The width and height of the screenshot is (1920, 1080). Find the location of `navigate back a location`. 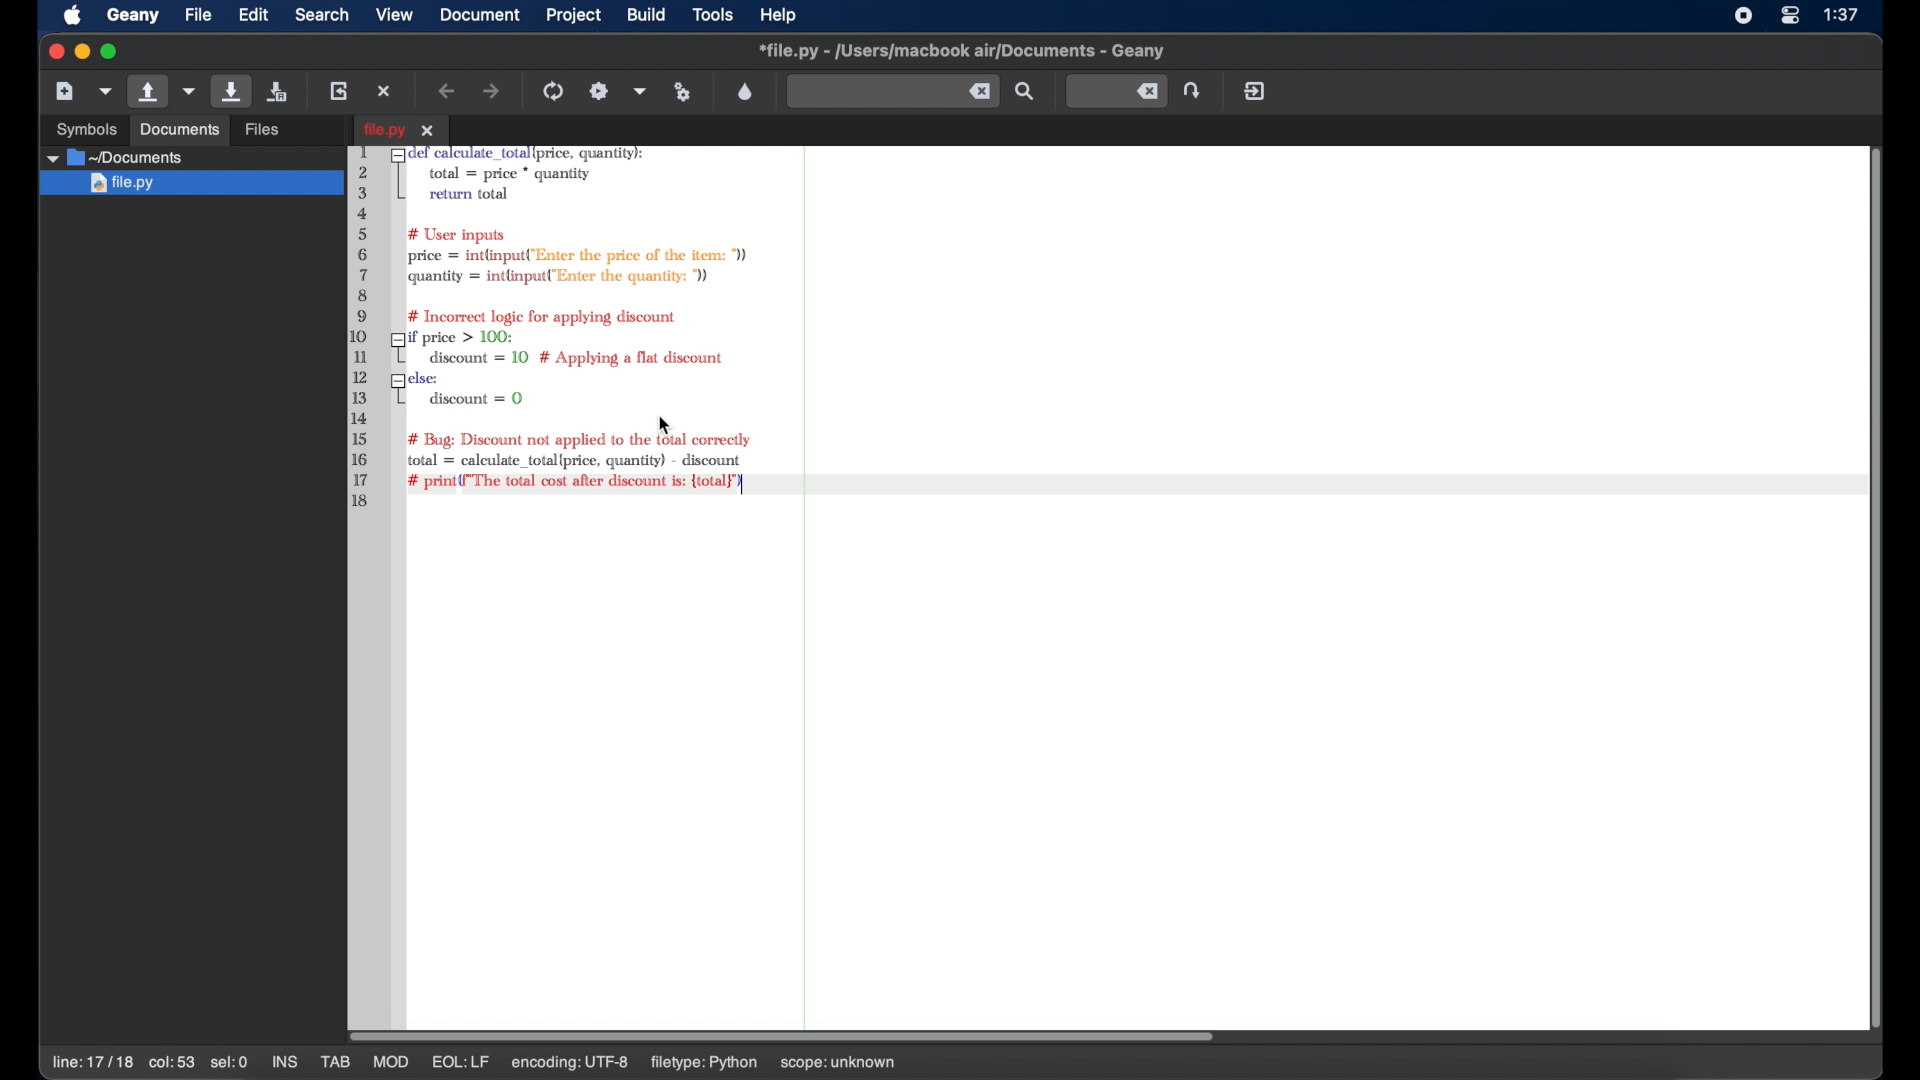

navigate back a location is located at coordinates (448, 91).